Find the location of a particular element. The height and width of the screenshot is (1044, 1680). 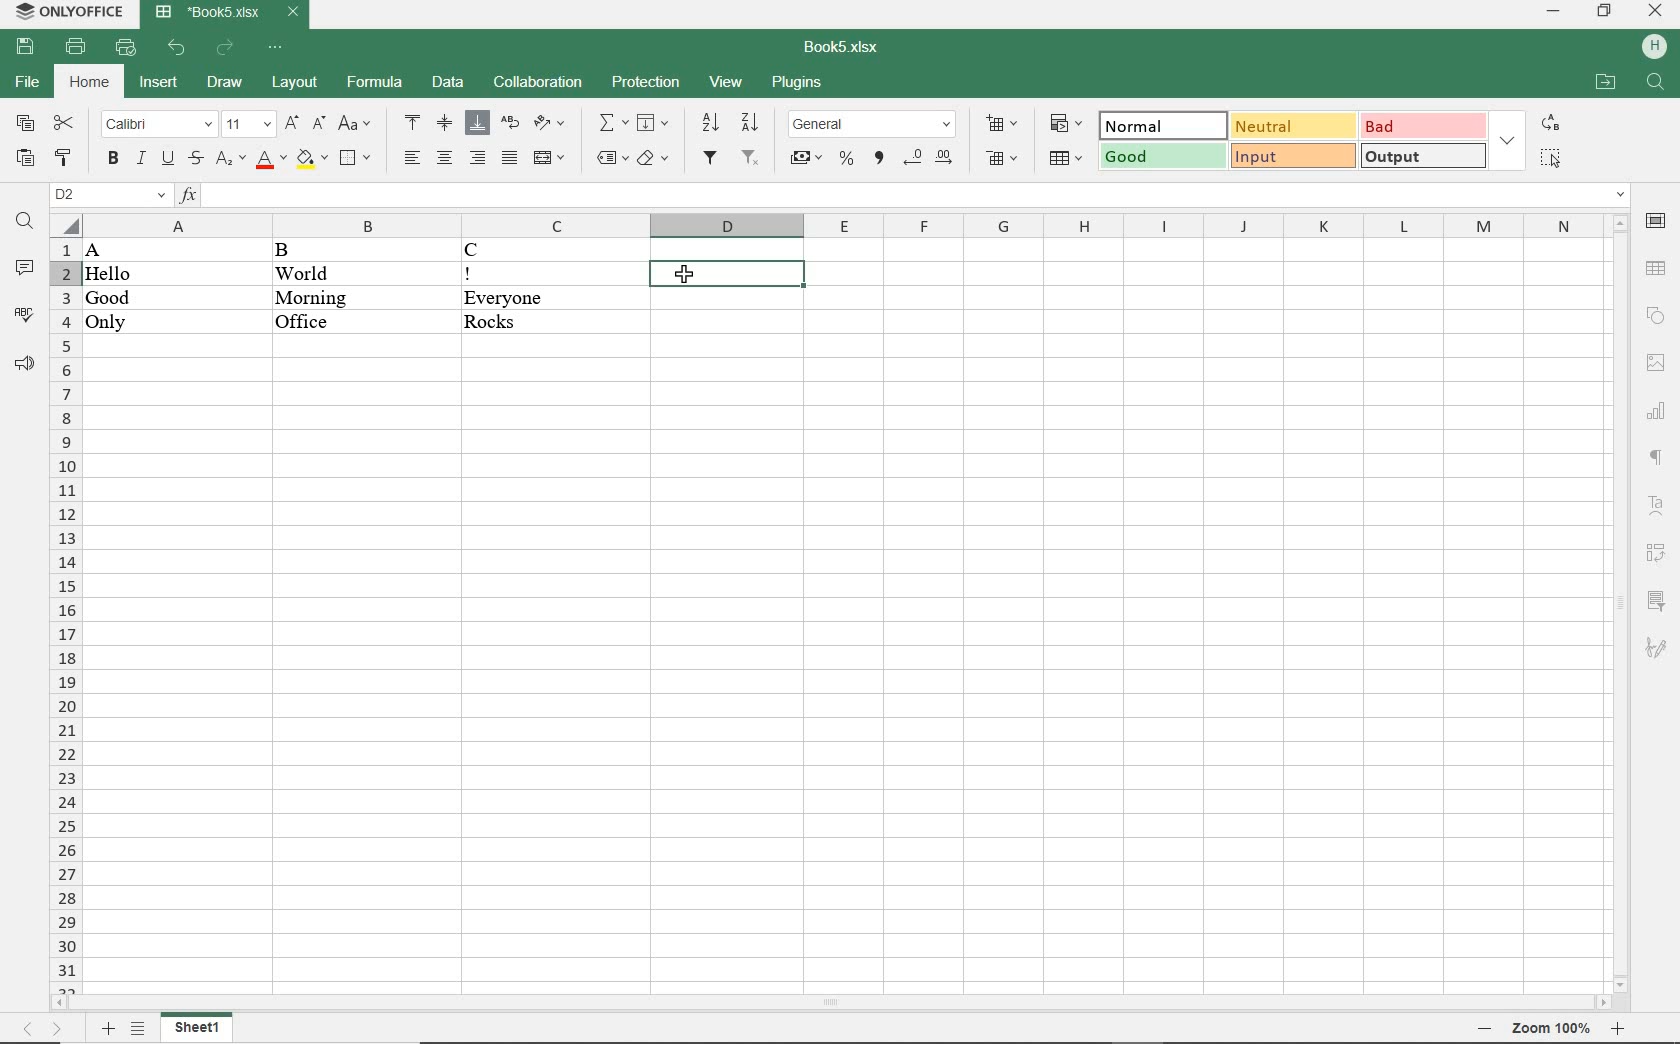

FORMAT AS TABLE TEMPLATE is located at coordinates (1065, 158).